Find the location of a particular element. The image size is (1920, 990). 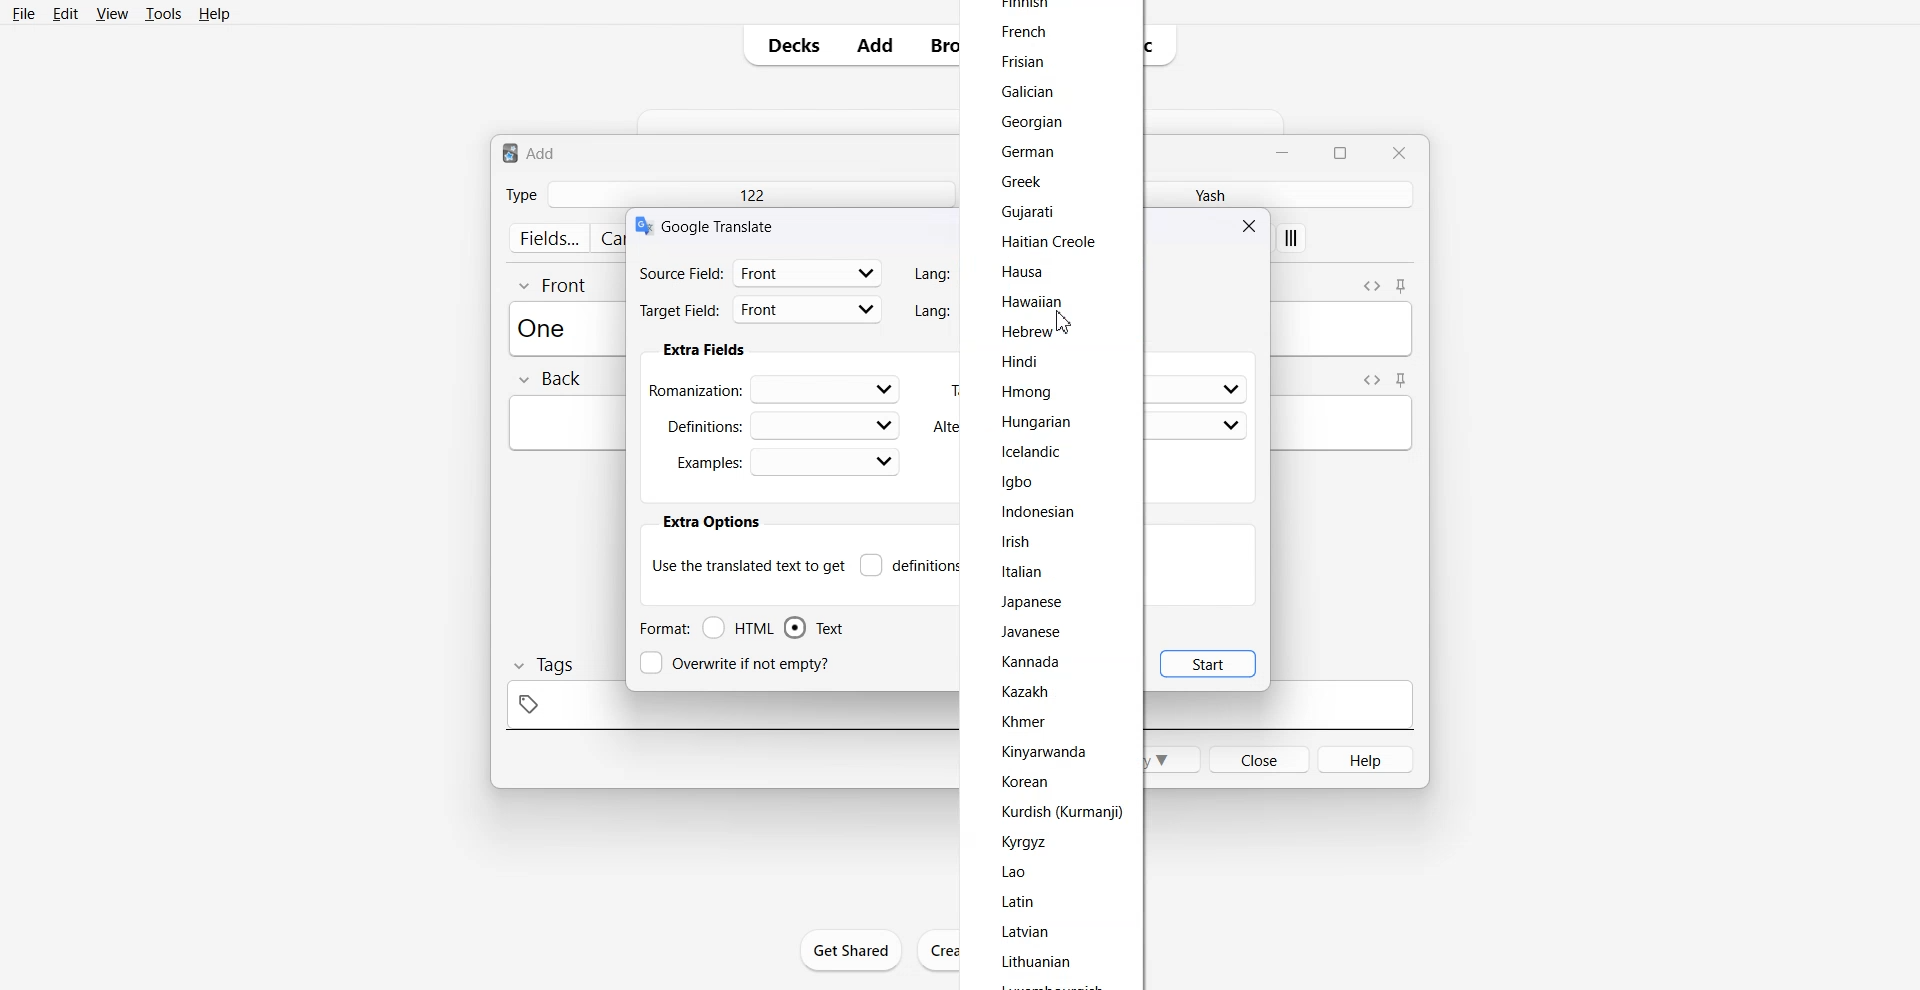

Definations is located at coordinates (780, 424).